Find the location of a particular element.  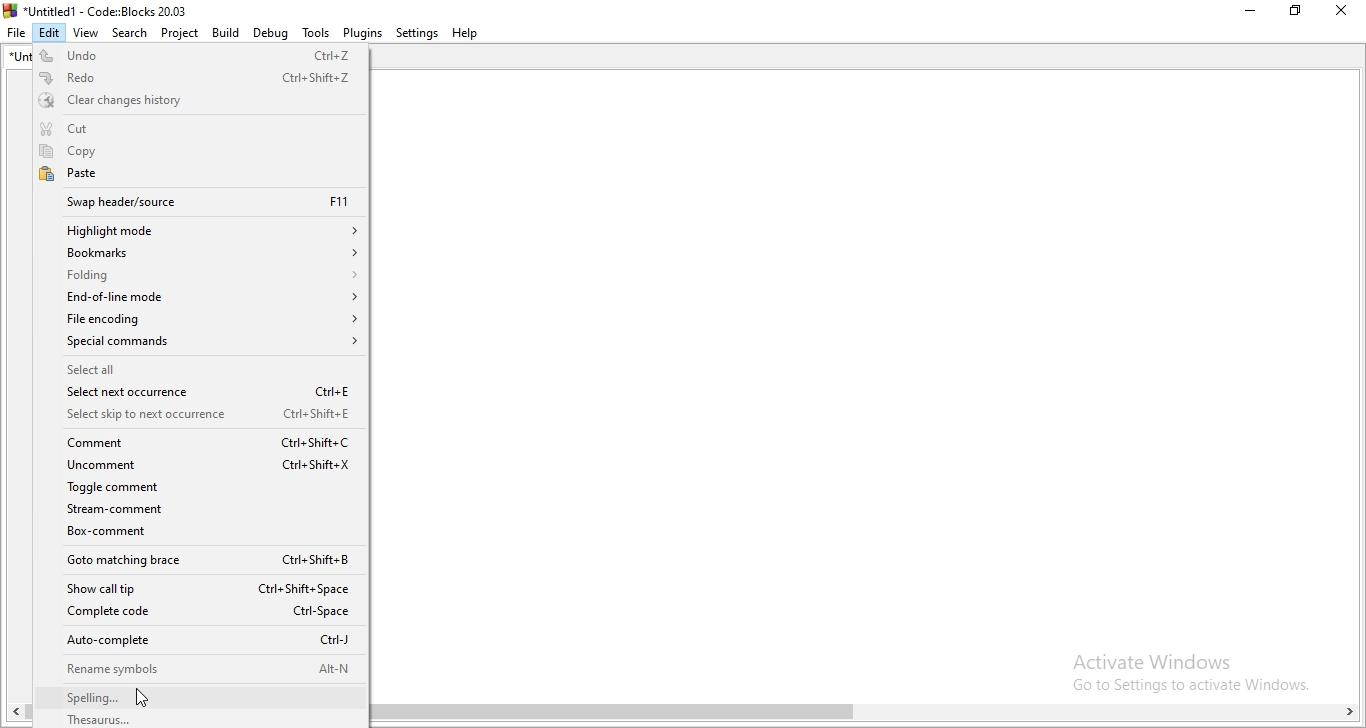

Copy is located at coordinates (199, 153).